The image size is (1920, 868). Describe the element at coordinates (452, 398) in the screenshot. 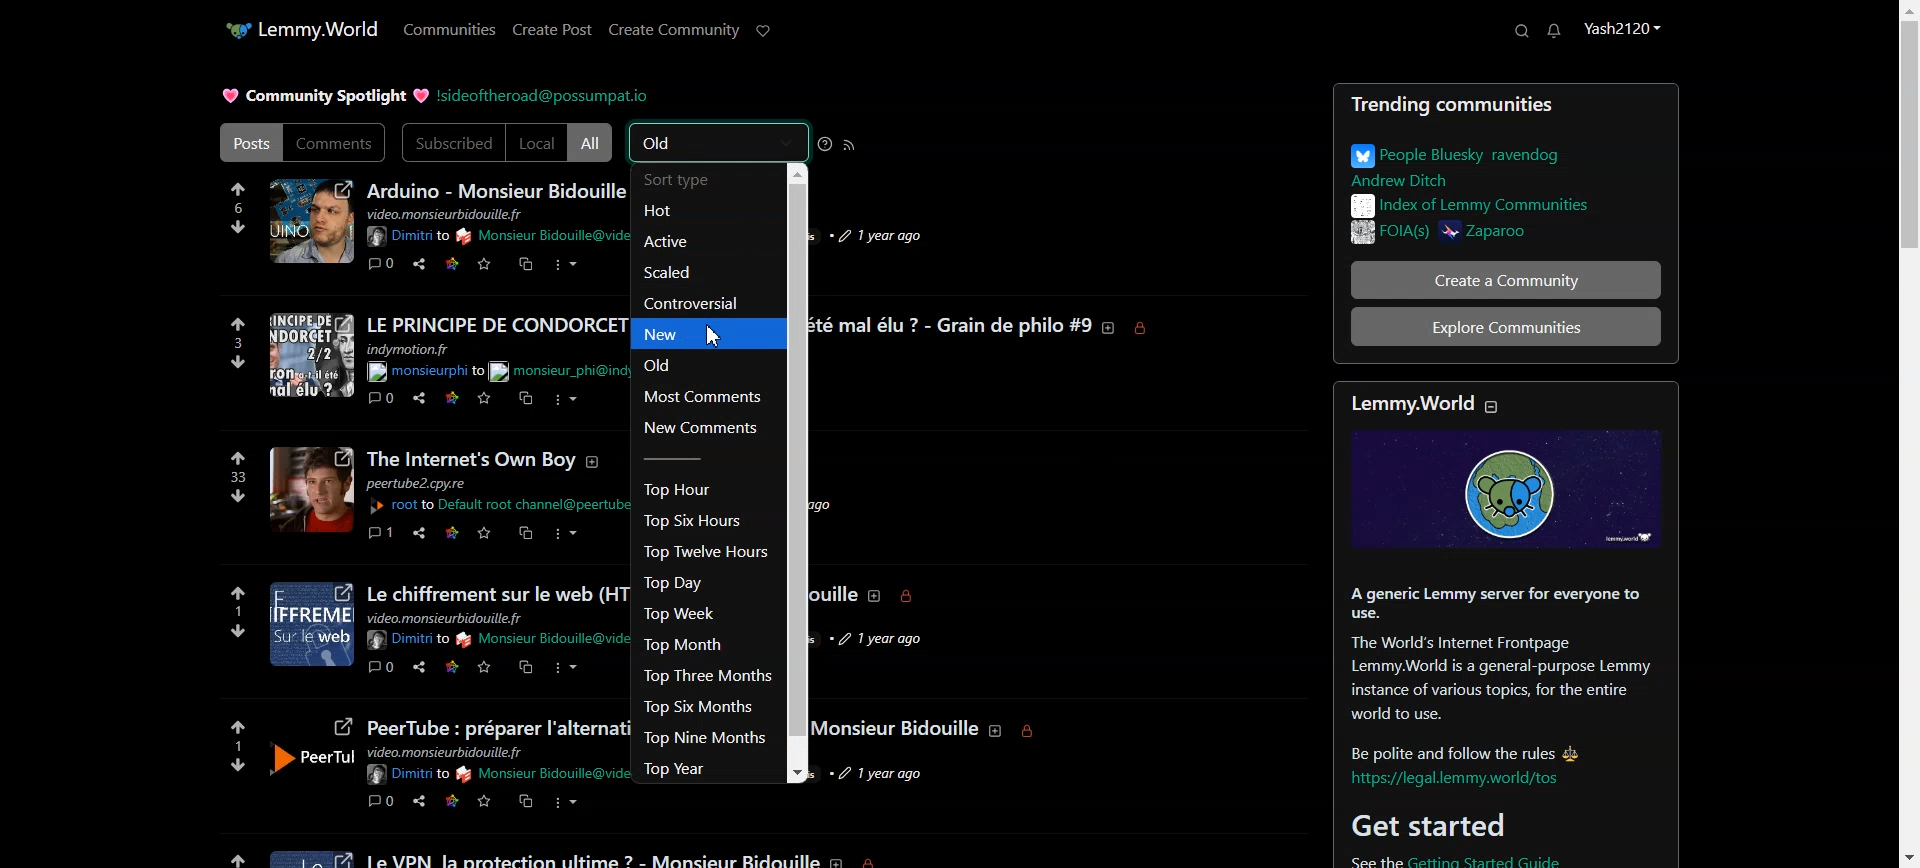

I see `` at that location.